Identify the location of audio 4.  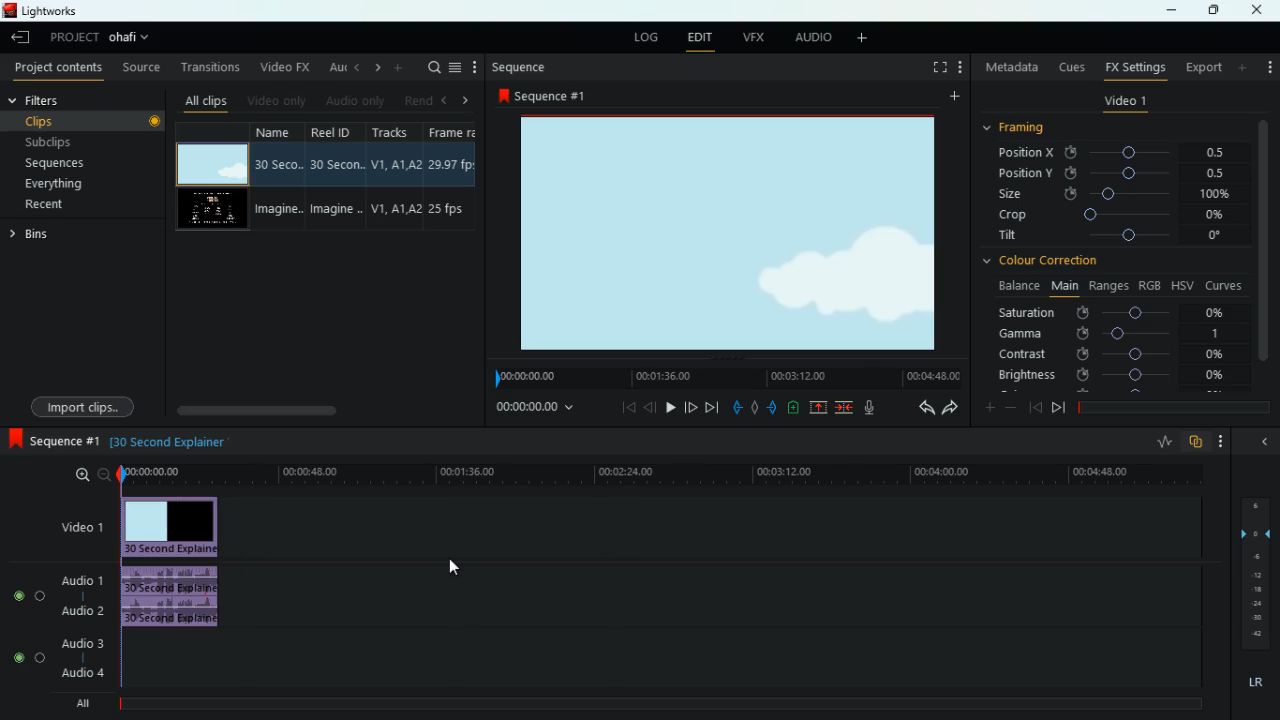
(79, 672).